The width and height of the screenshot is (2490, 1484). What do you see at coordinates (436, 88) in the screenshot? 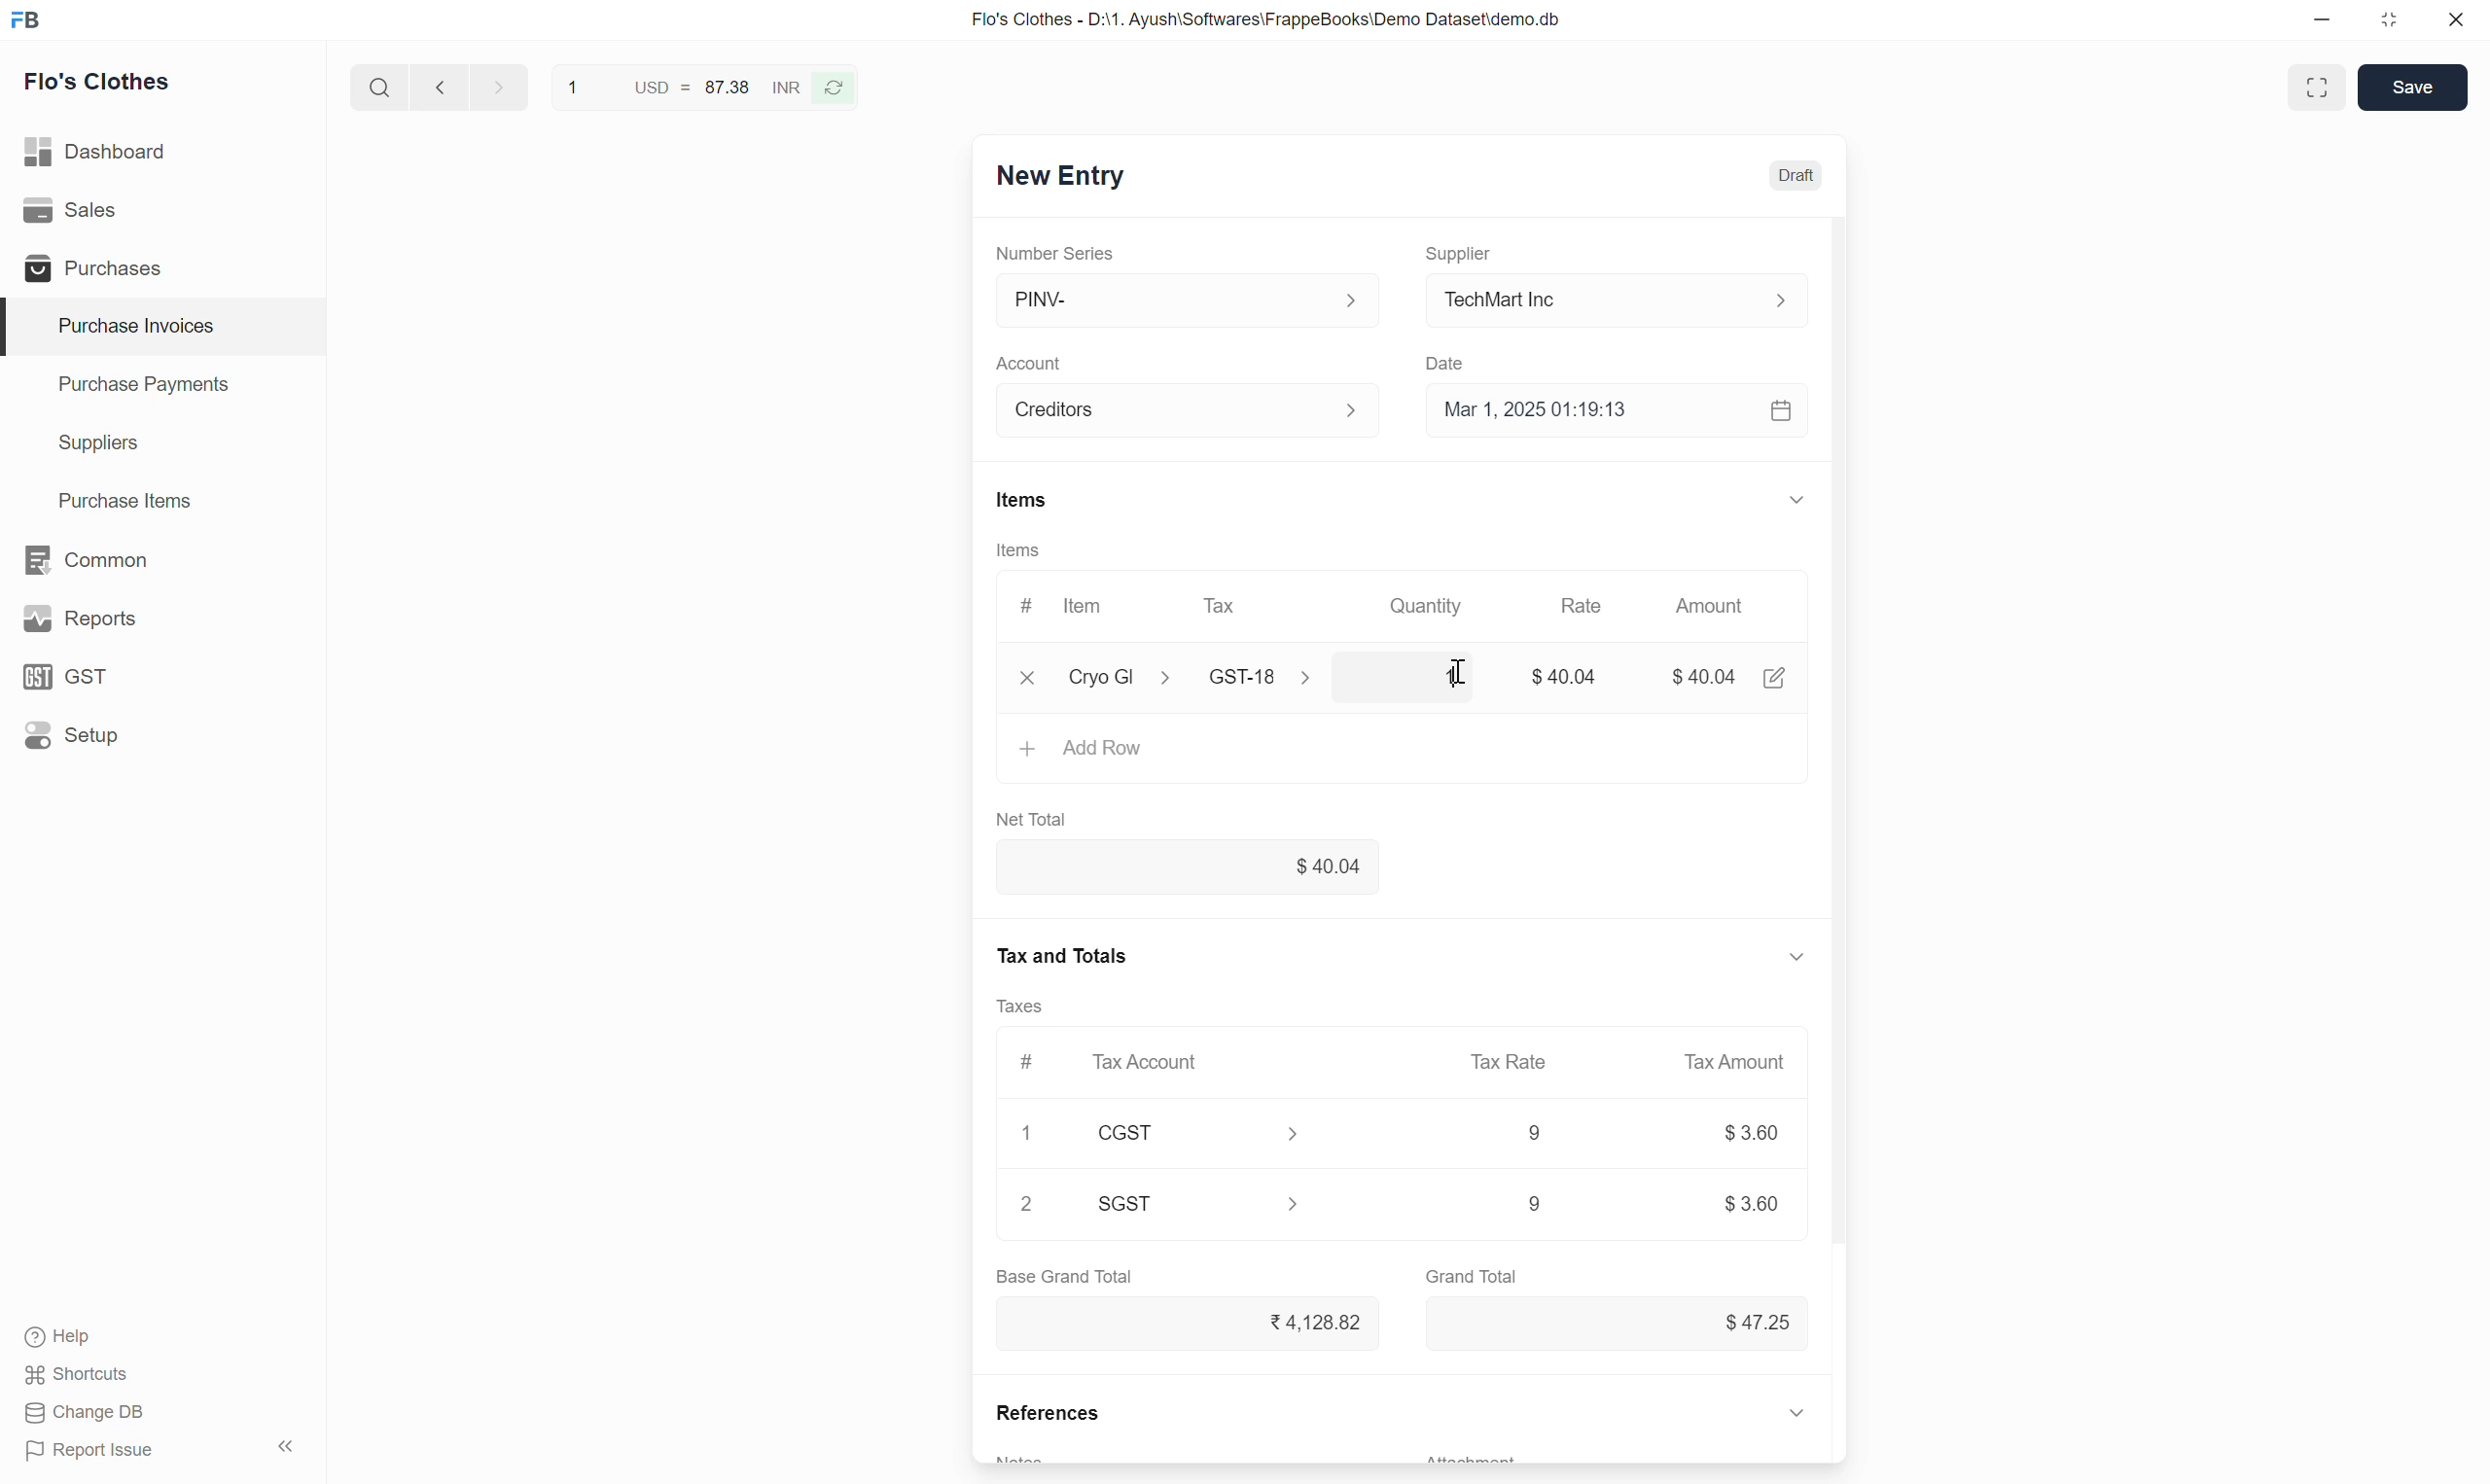
I see `next` at bounding box center [436, 88].